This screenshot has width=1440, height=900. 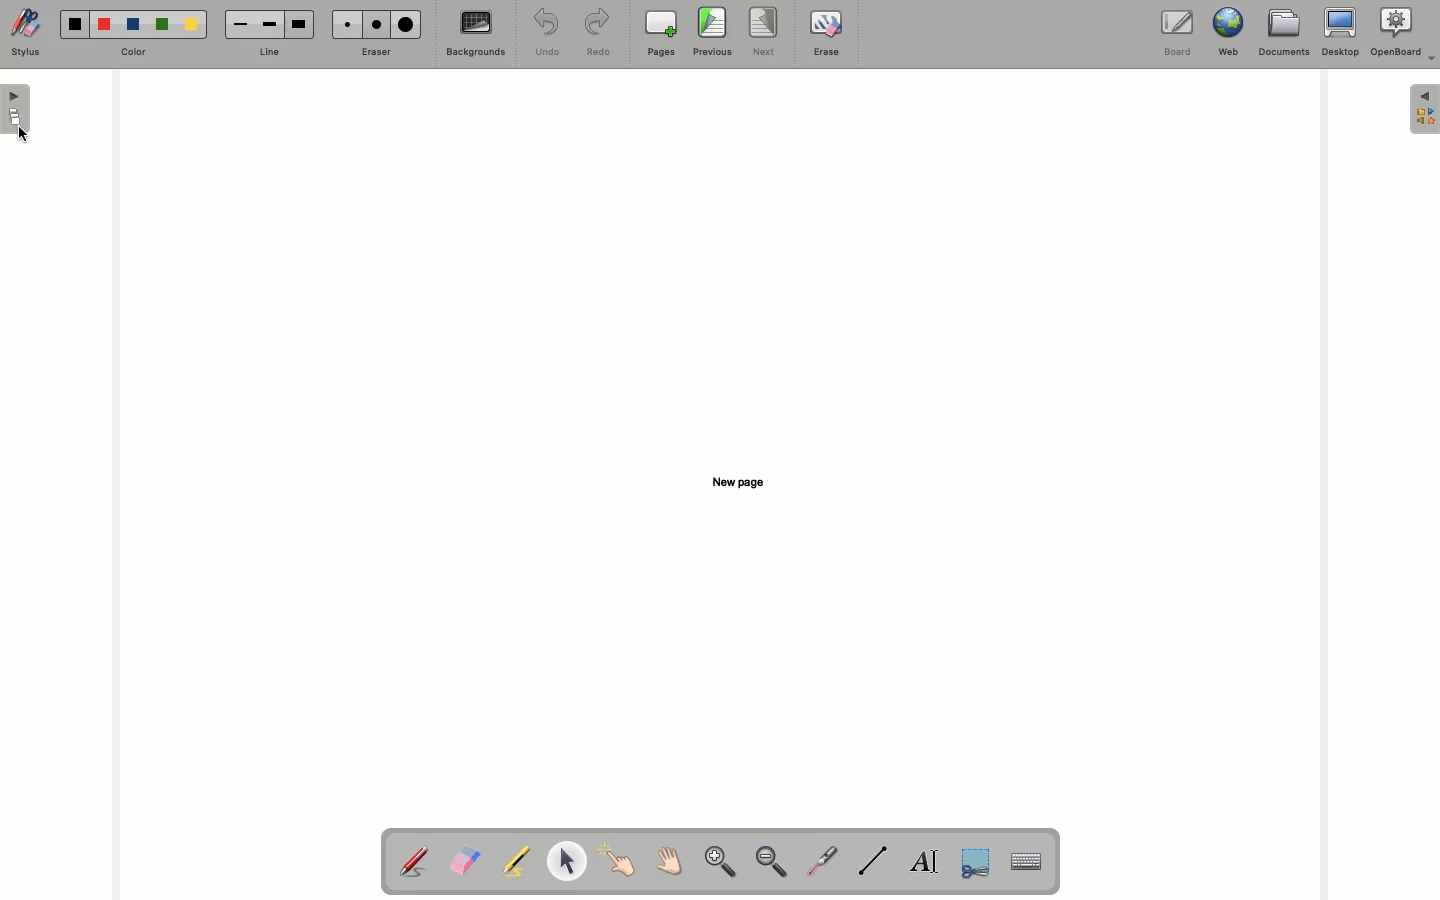 What do you see at coordinates (661, 33) in the screenshot?
I see `Pages` at bounding box center [661, 33].